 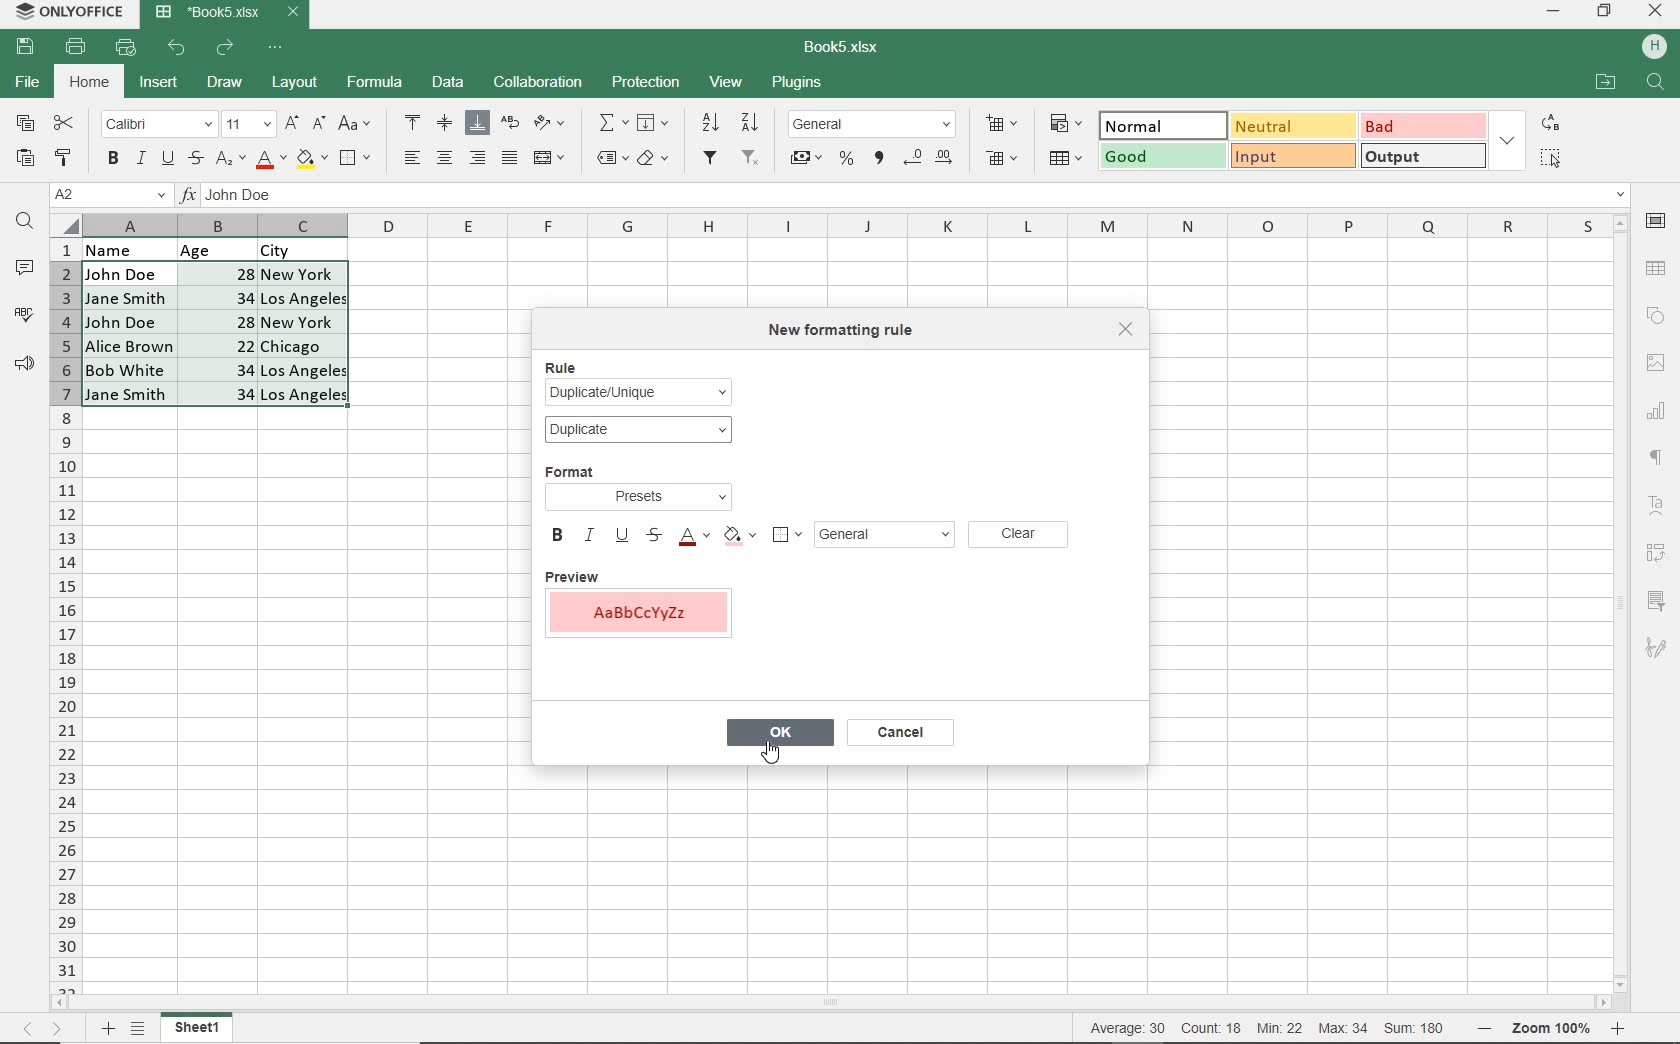 I want to click on min, so click(x=1279, y=1028).